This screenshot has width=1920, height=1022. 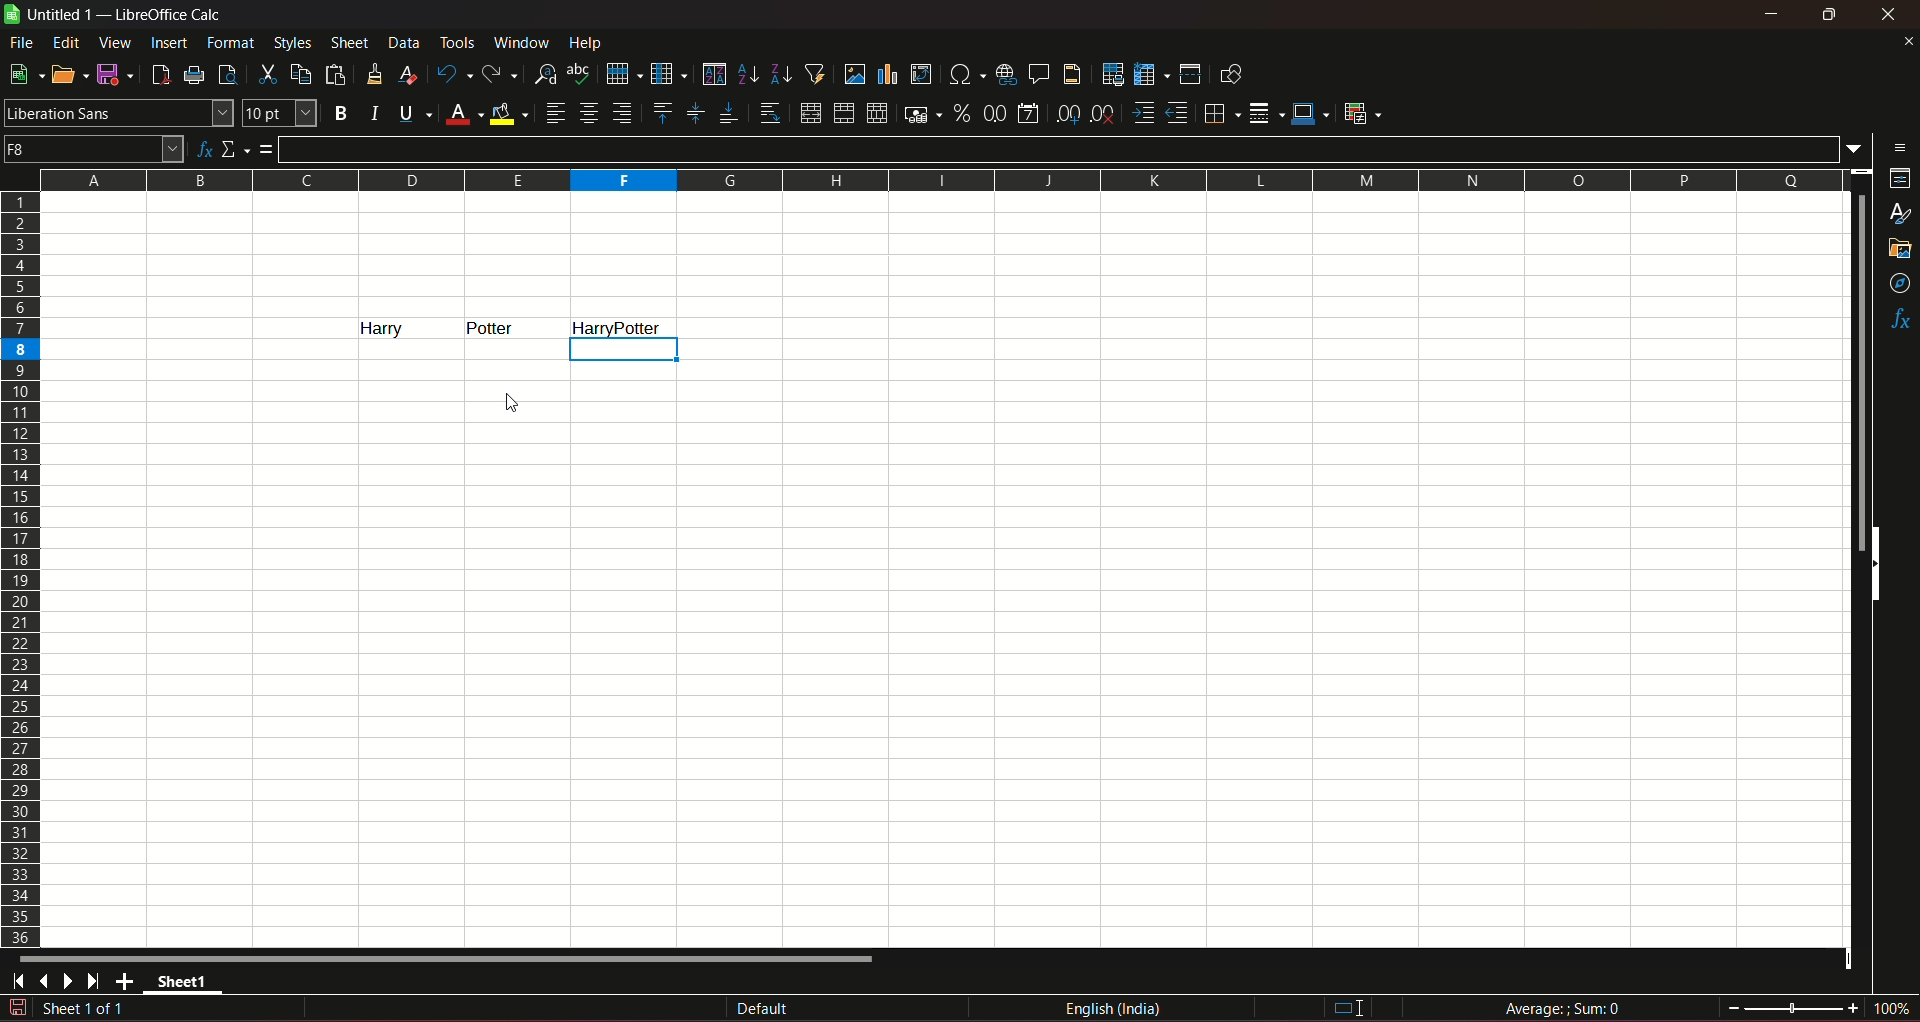 What do you see at coordinates (815, 72) in the screenshot?
I see `auto filter` at bounding box center [815, 72].